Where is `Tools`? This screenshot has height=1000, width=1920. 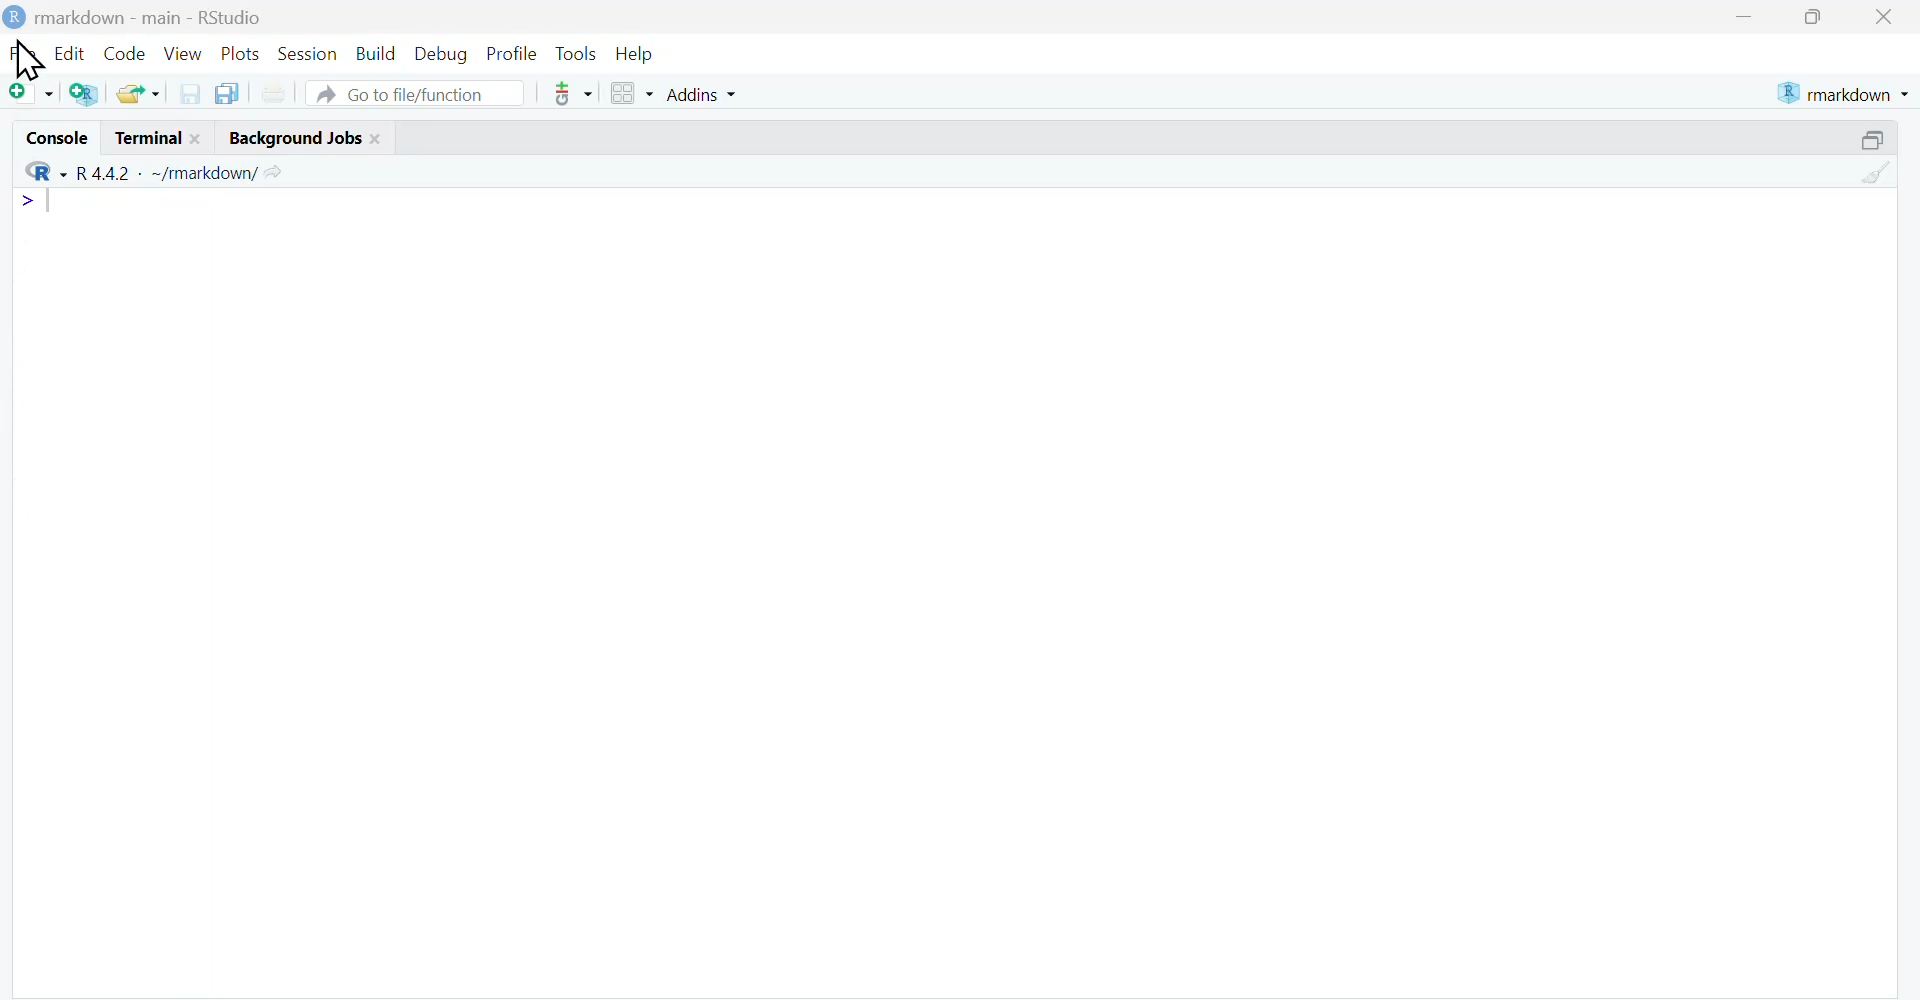 Tools is located at coordinates (576, 54).